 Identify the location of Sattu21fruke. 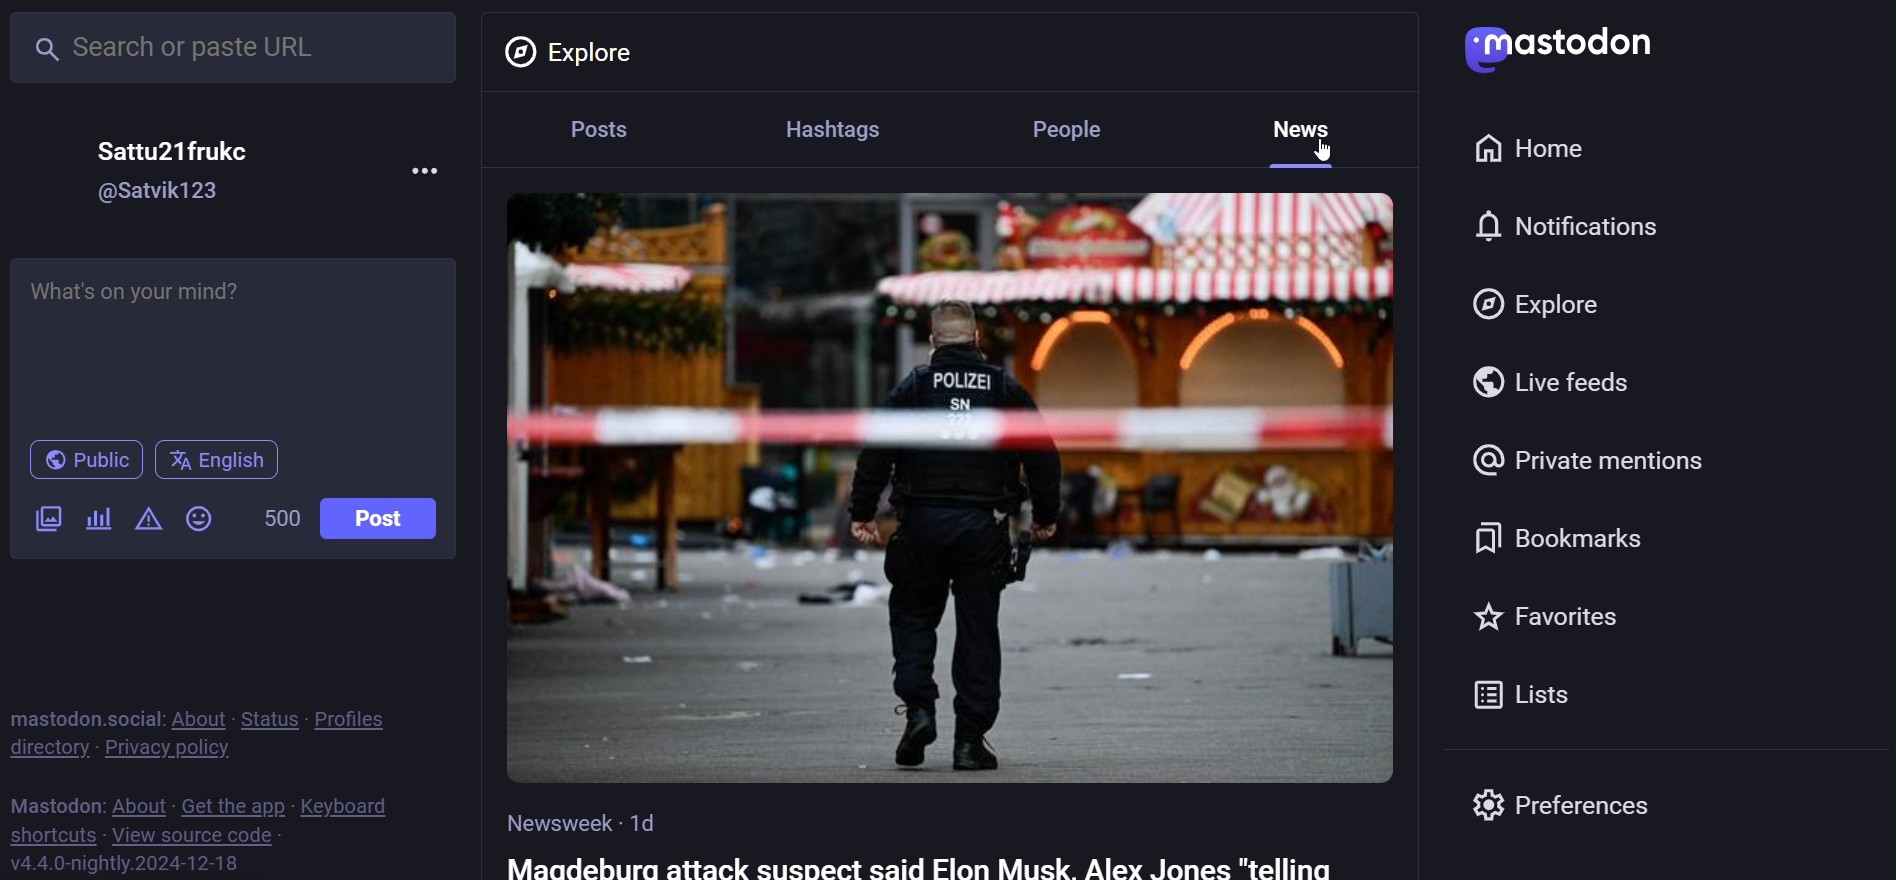
(175, 141).